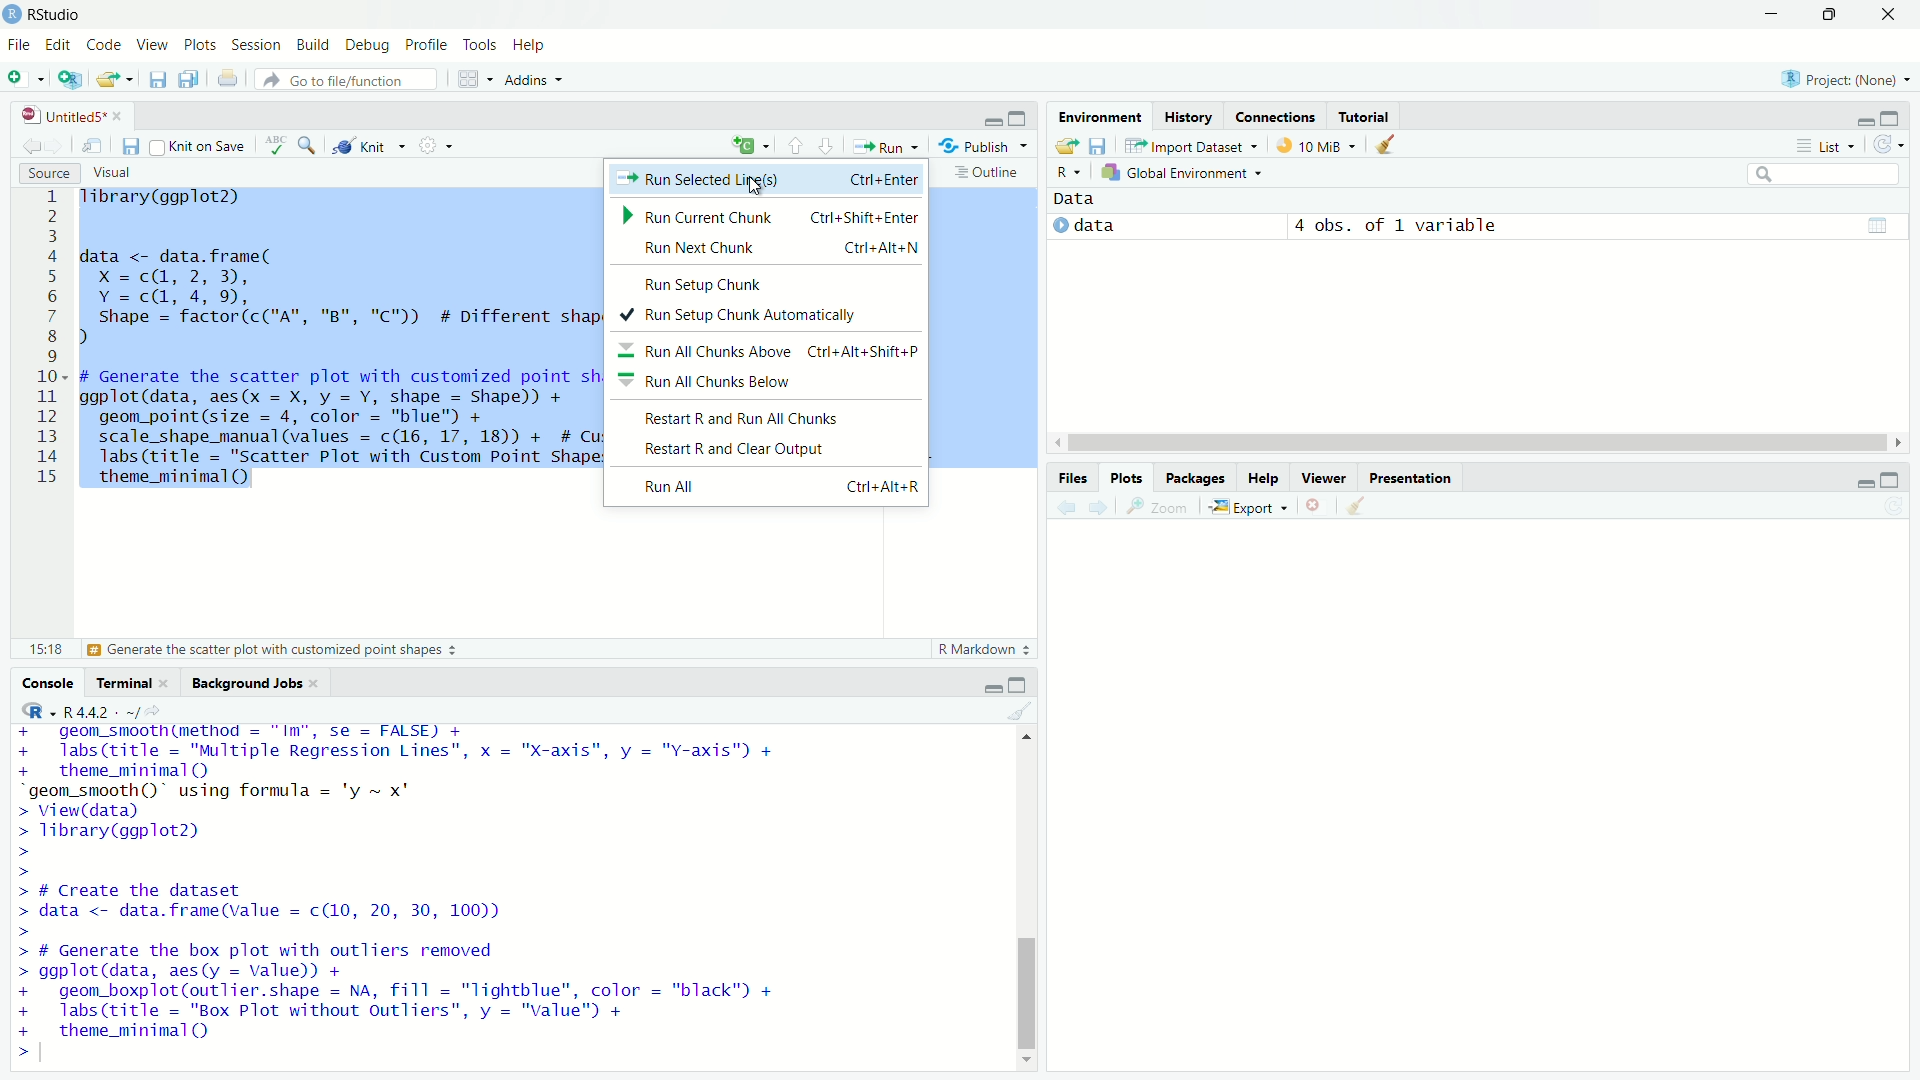 Image resolution: width=1920 pixels, height=1080 pixels. What do you see at coordinates (1355, 505) in the screenshot?
I see `Clear all plots` at bounding box center [1355, 505].